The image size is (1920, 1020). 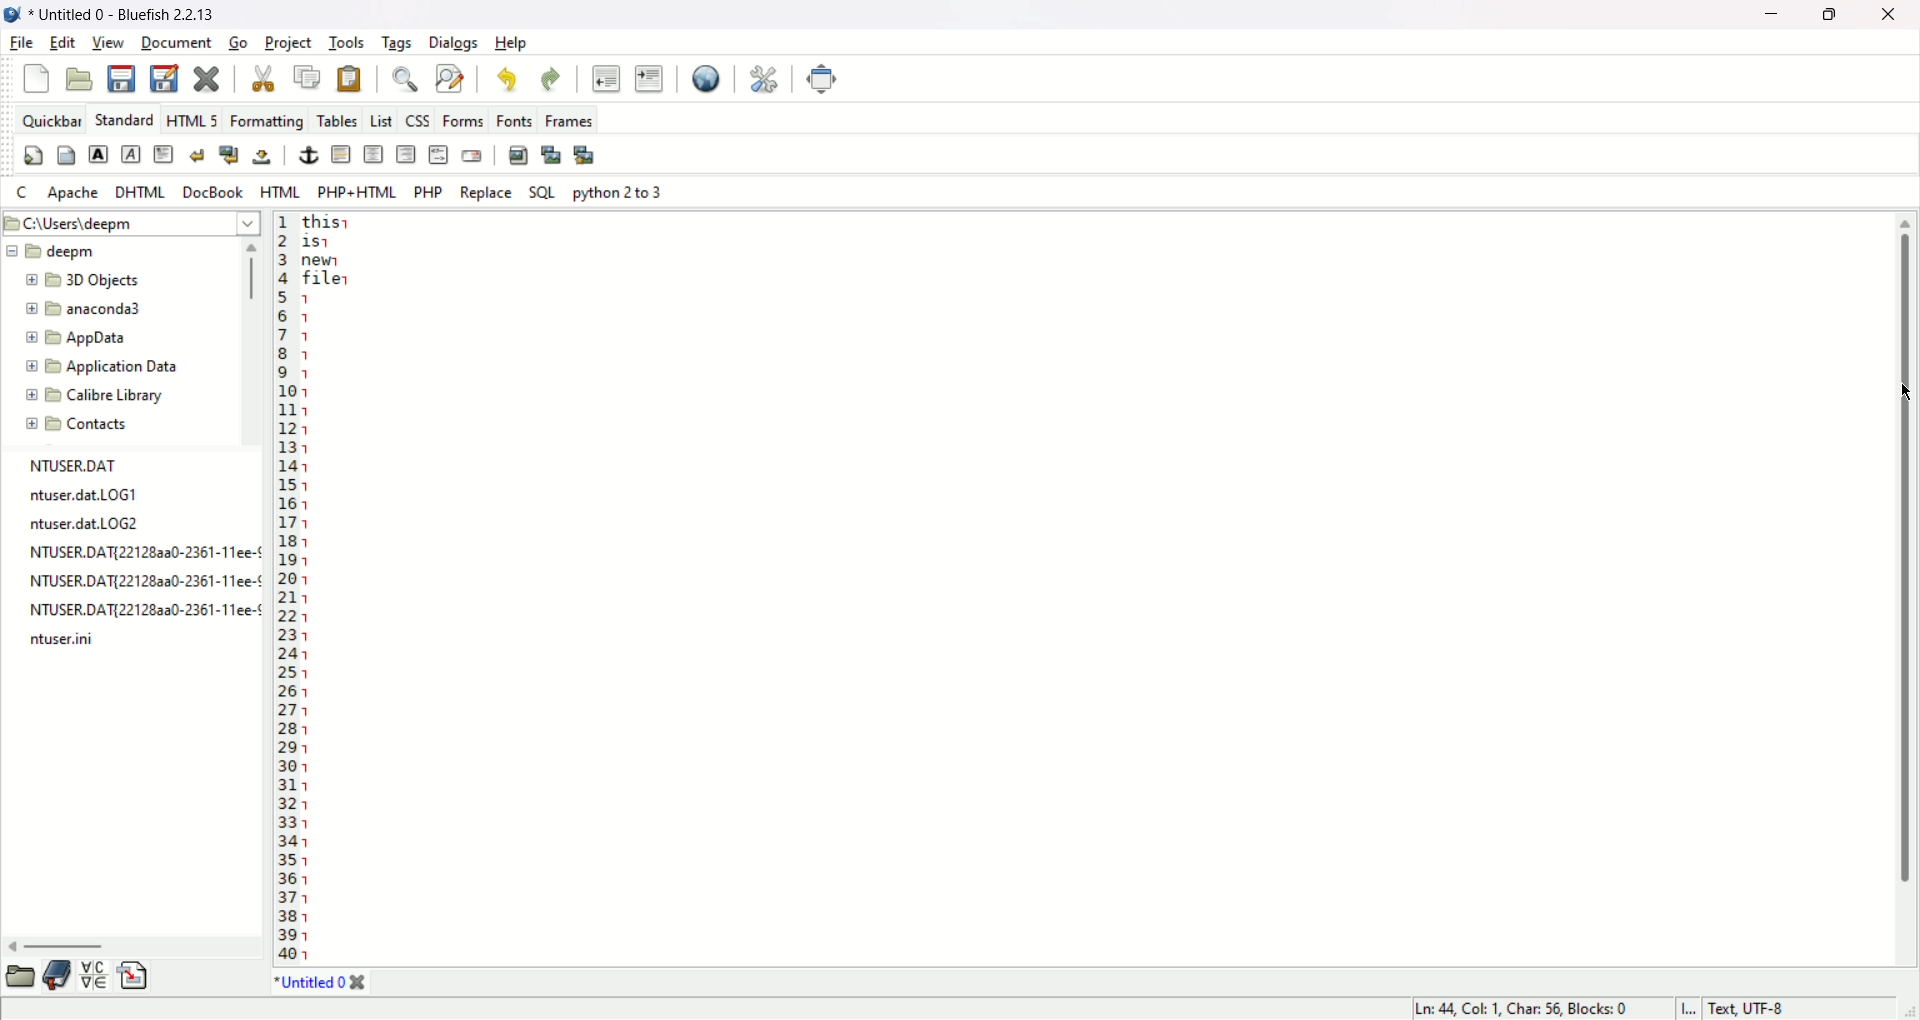 What do you see at coordinates (1834, 14) in the screenshot?
I see `maximize` at bounding box center [1834, 14].